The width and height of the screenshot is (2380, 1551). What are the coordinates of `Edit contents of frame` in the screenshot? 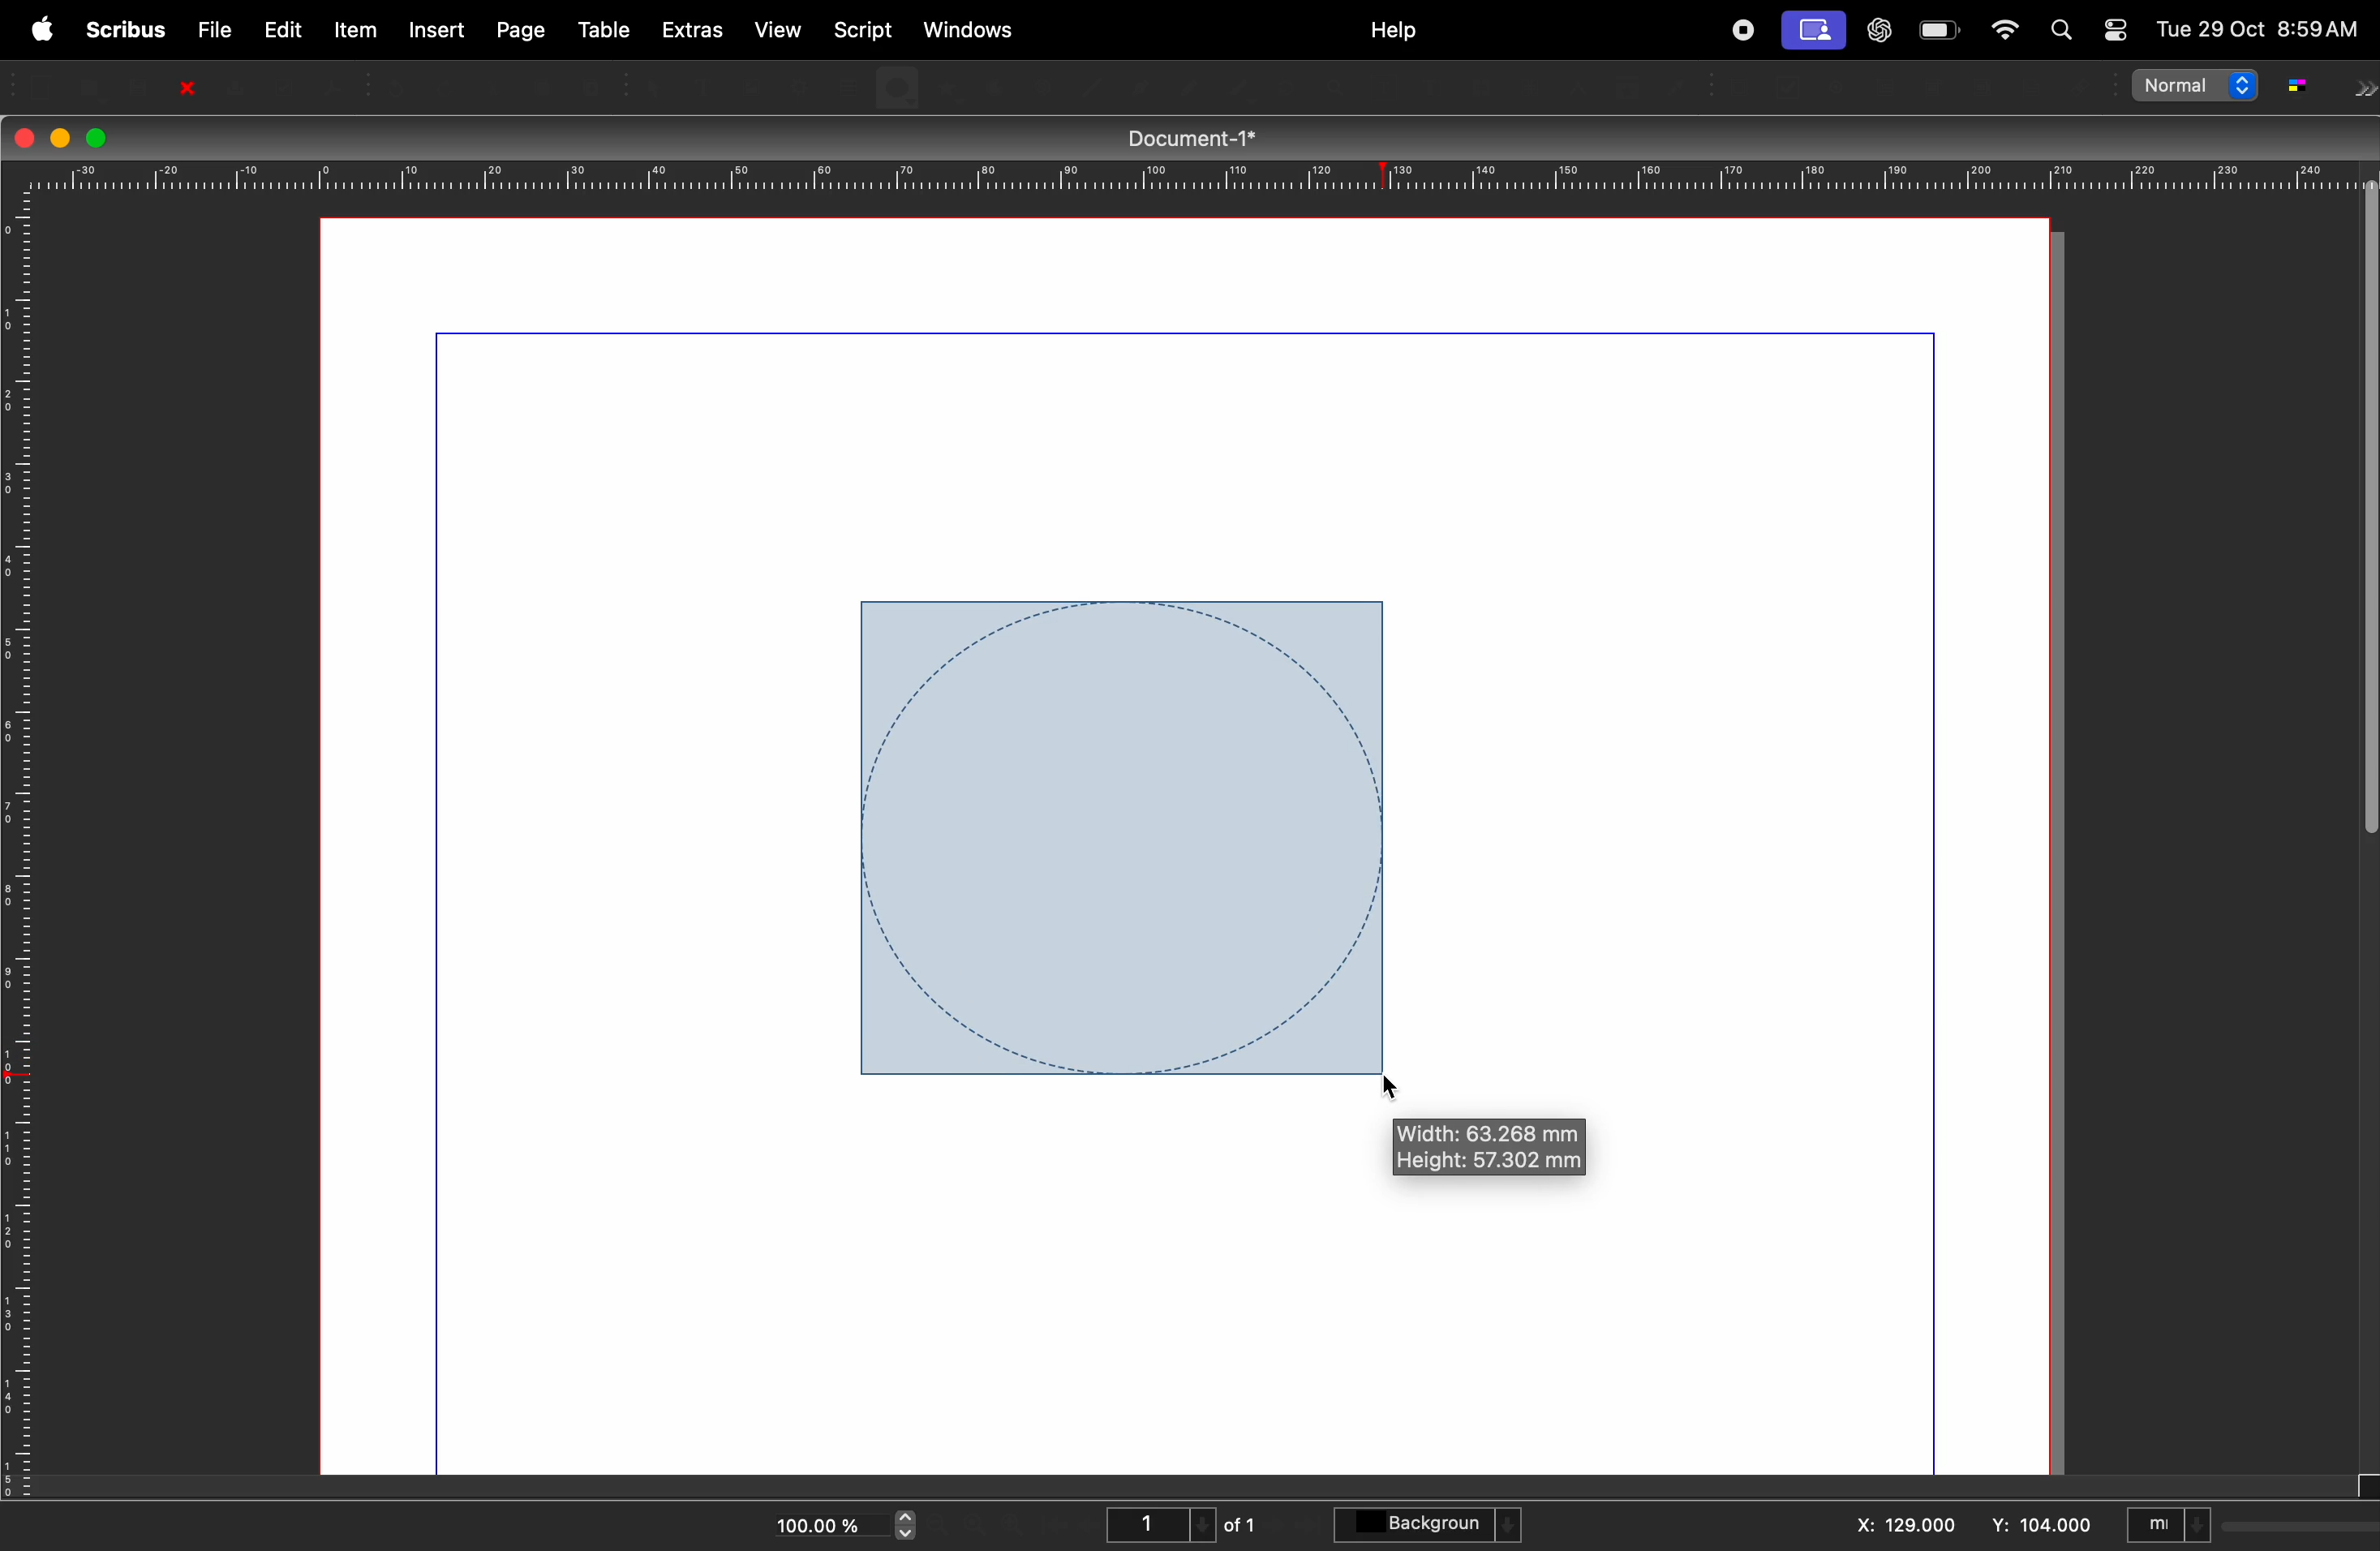 It's located at (1383, 88).